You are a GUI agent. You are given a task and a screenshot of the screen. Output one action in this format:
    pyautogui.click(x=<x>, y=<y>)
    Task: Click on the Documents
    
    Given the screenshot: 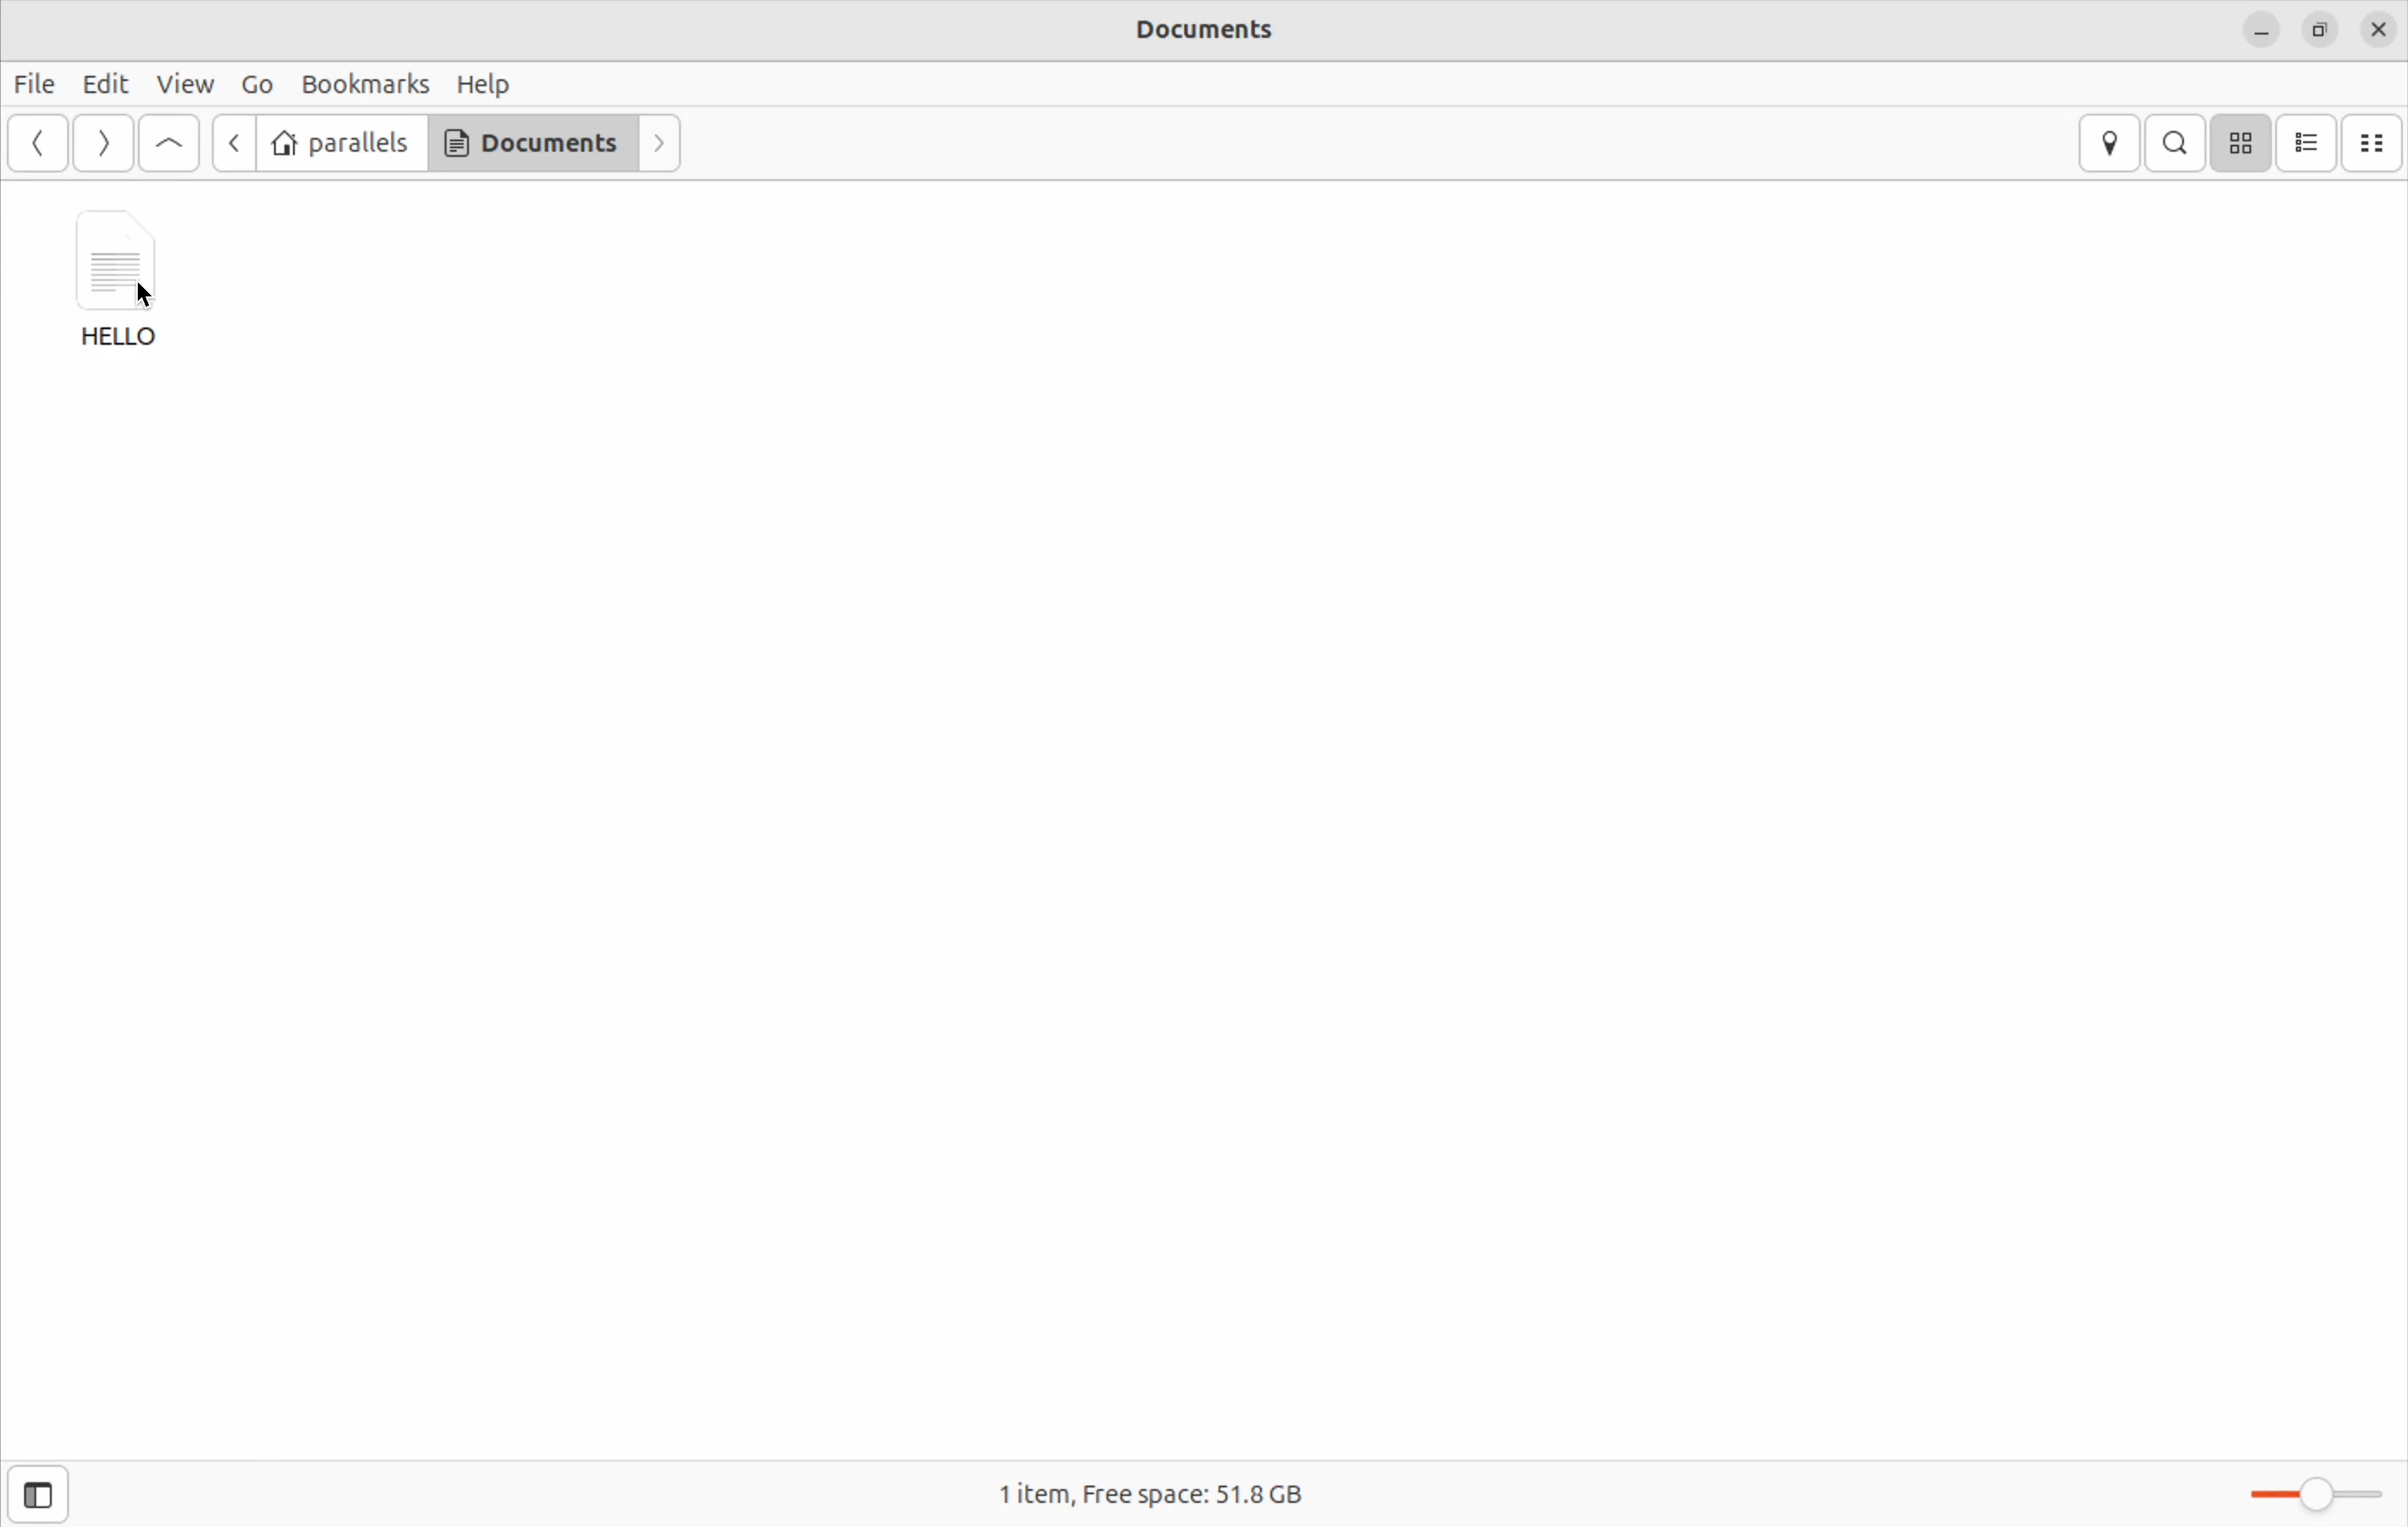 What is the action you would take?
    pyautogui.click(x=1209, y=33)
    